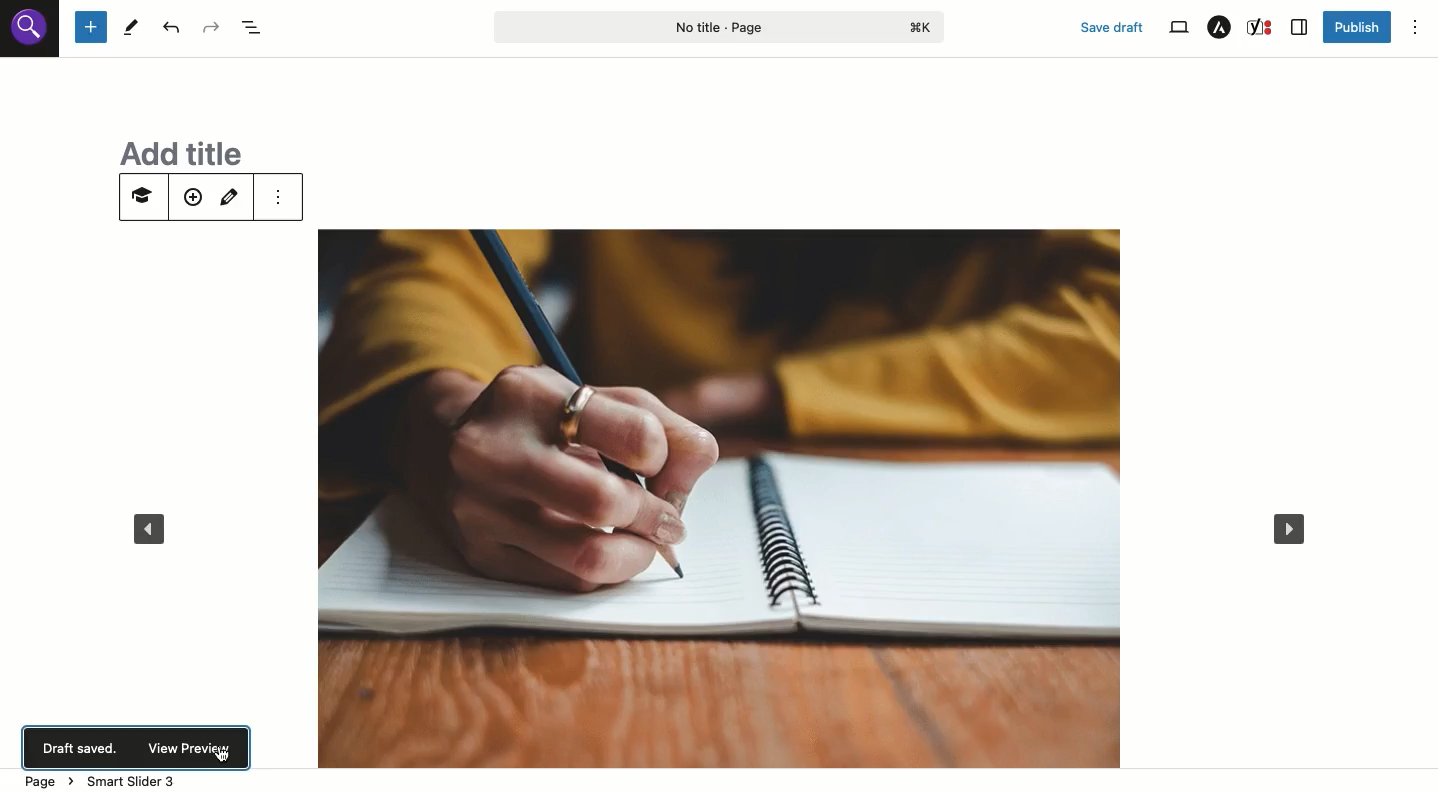 This screenshot has width=1438, height=792. I want to click on Yoast, so click(1262, 27).